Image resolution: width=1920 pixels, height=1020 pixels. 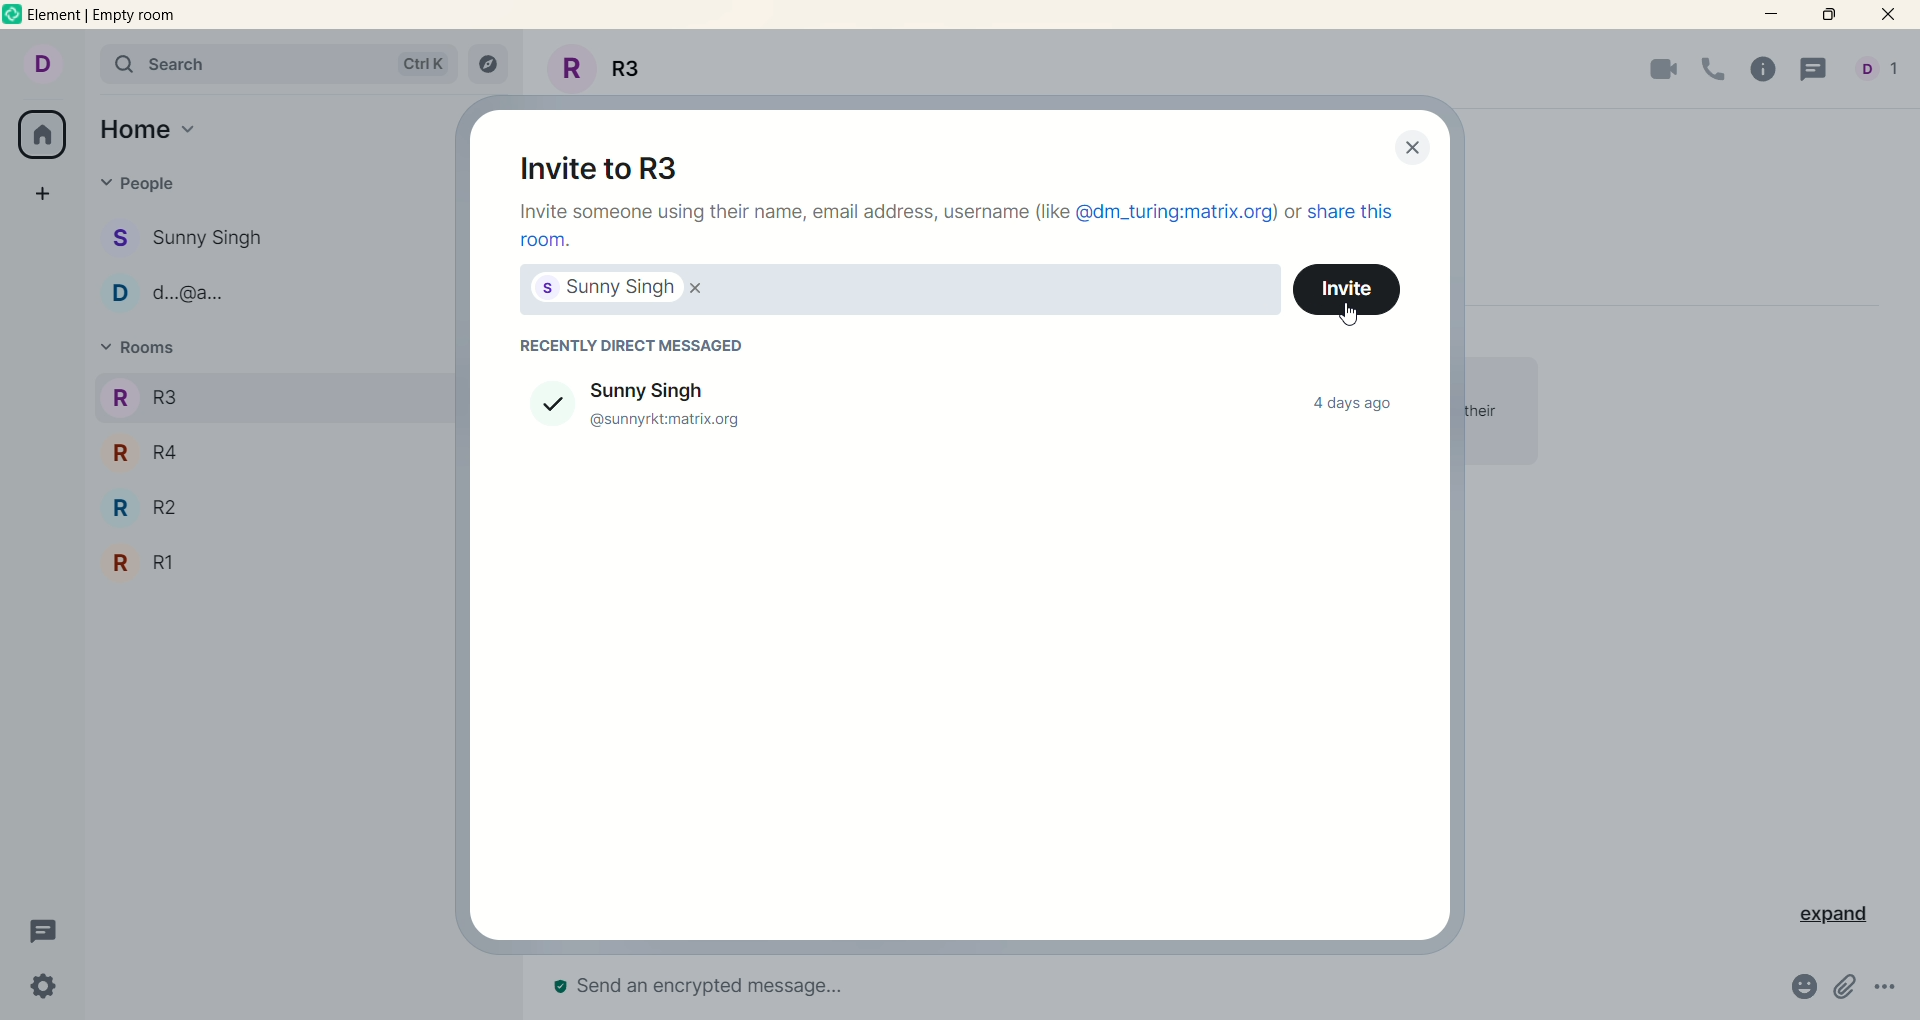 I want to click on minimize, so click(x=1772, y=20).